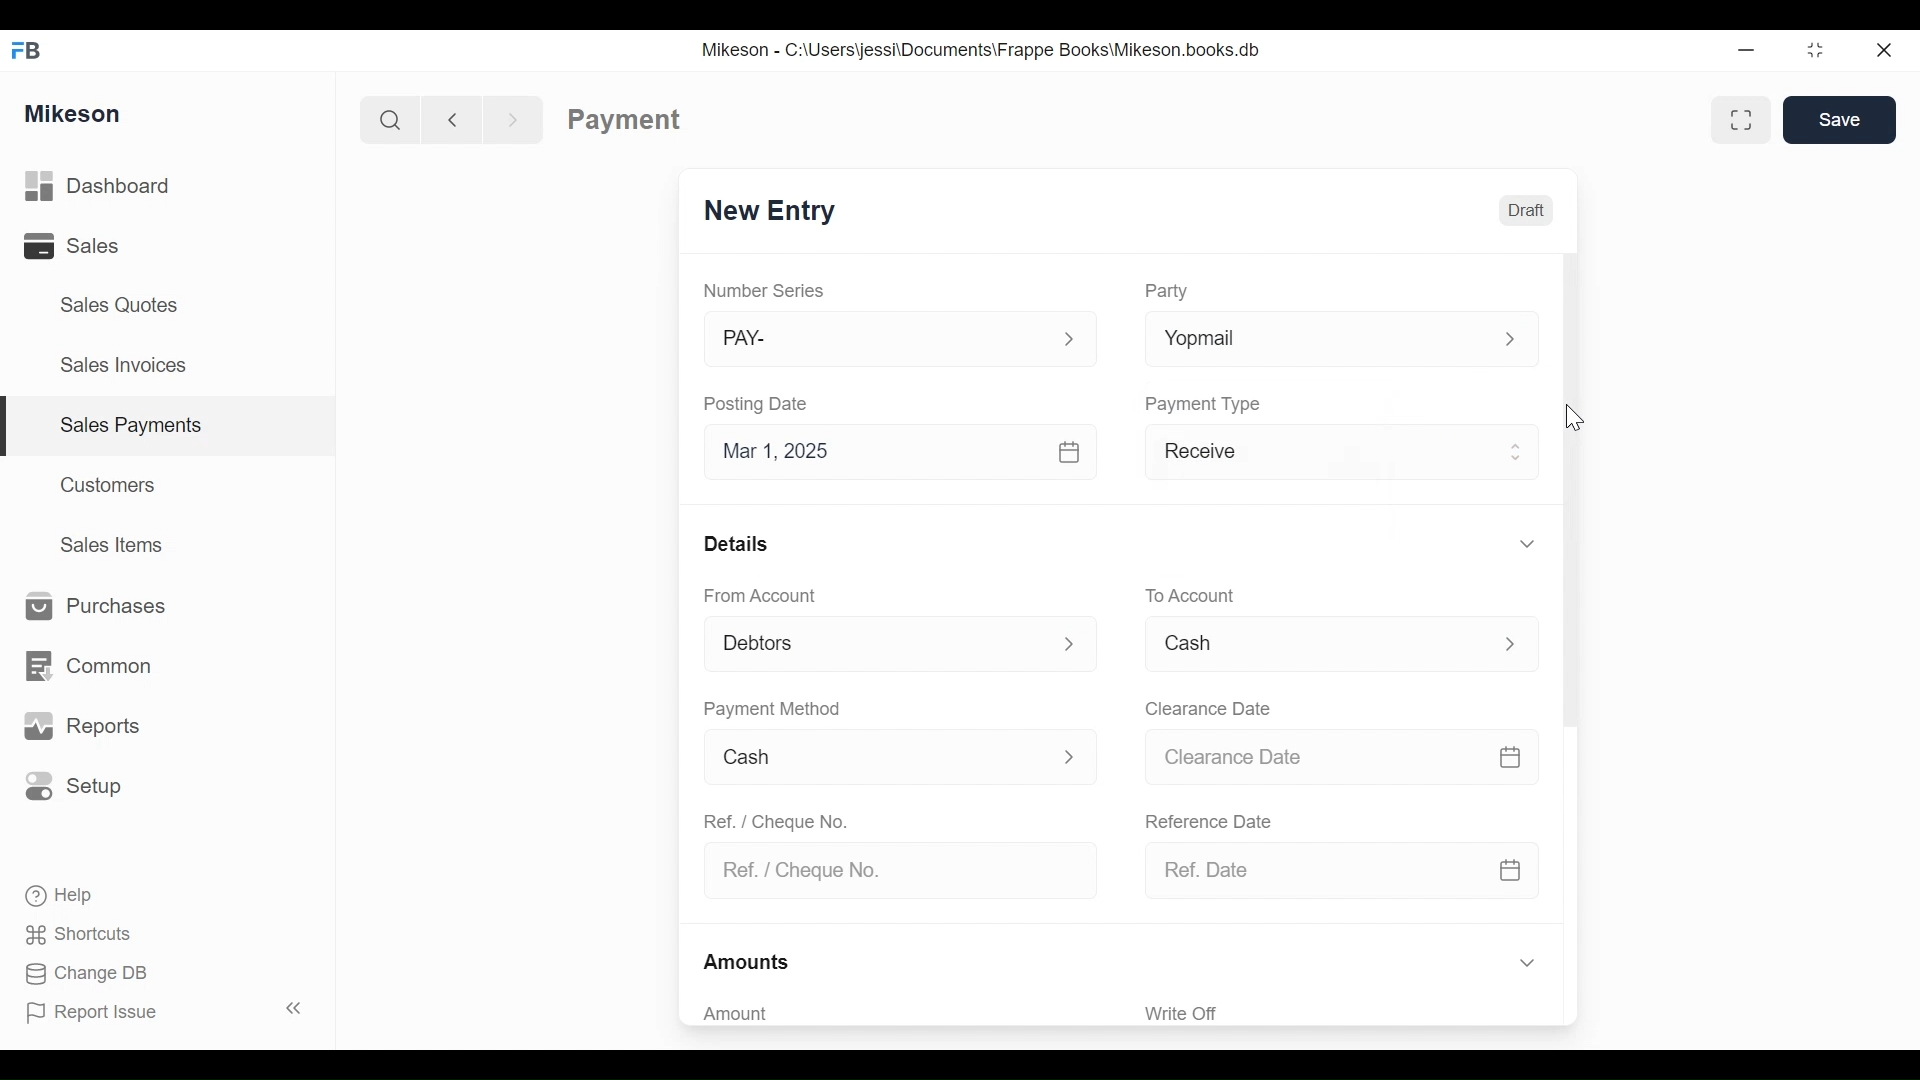 The width and height of the screenshot is (1920, 1080). I want to click on New Entry, so click(769, 208).